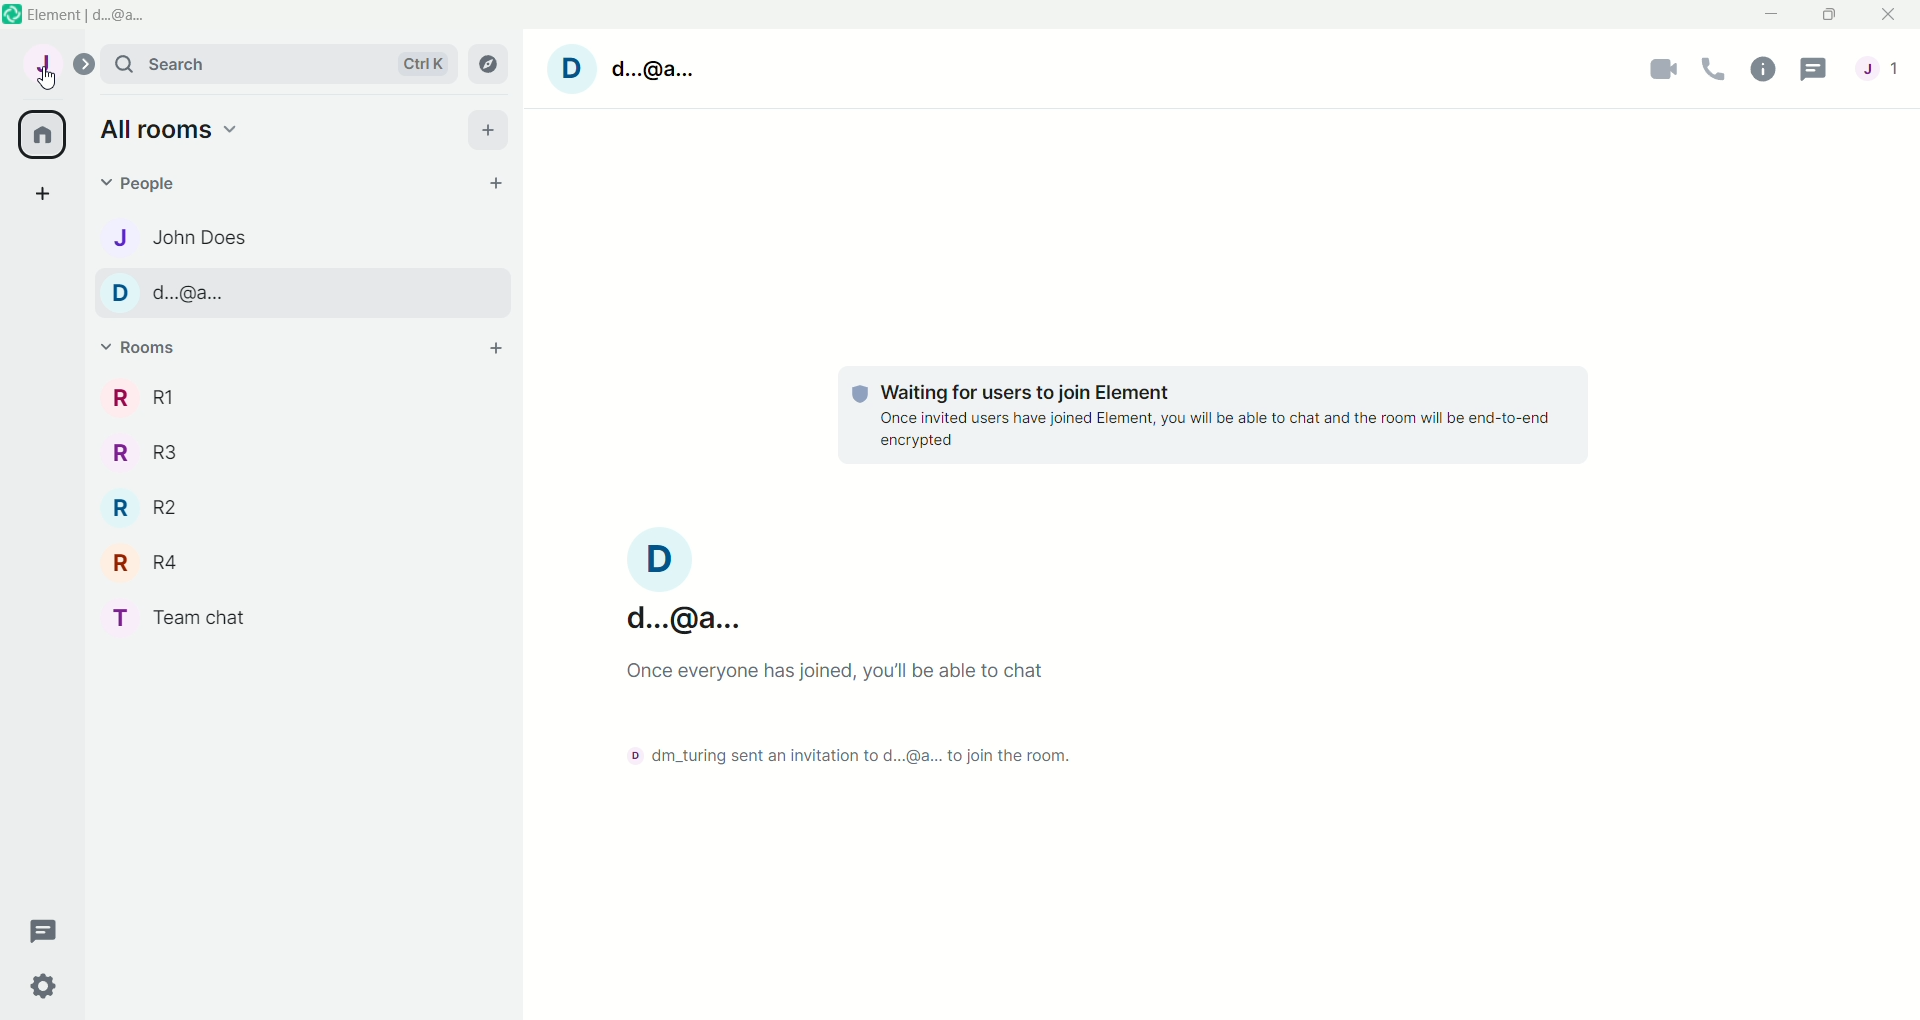 This screenshot has height=1020, width=1920. Describe the element at coordinates (1889, 14) in the screenshot. I see `close` at that location.